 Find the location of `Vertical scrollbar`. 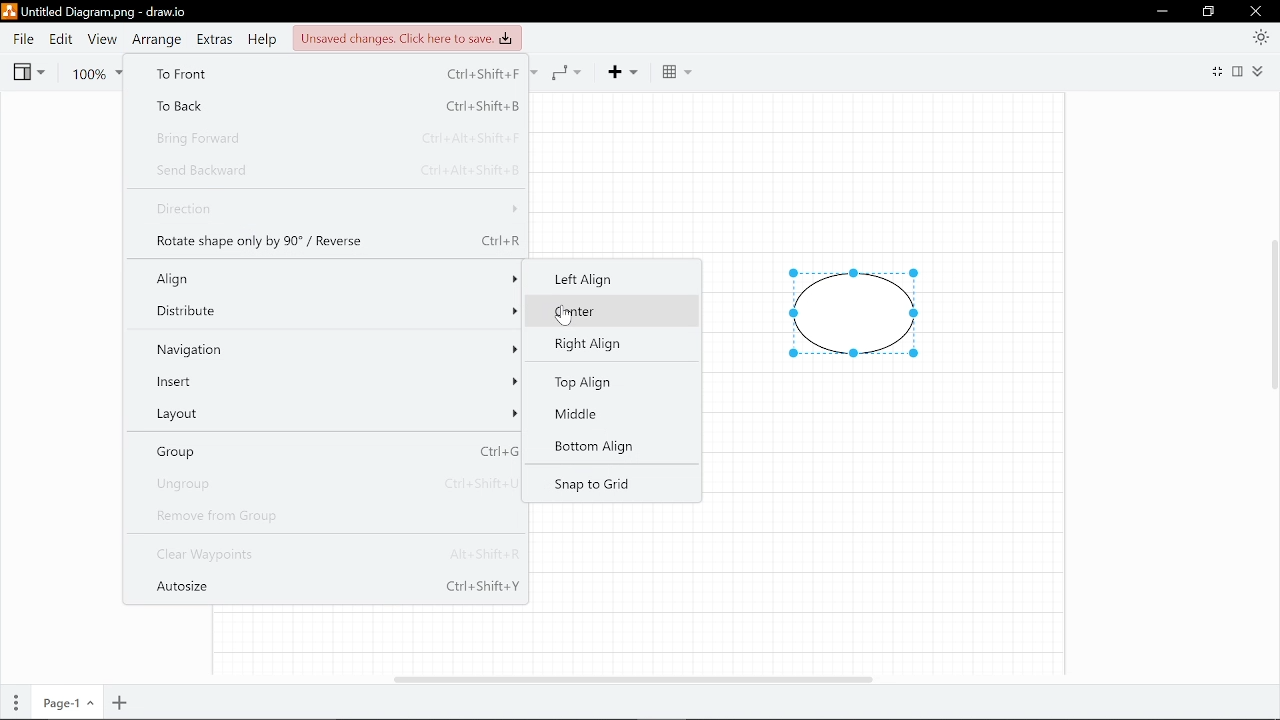

Vertical scrollbar is located at coordinates (1272, 319).